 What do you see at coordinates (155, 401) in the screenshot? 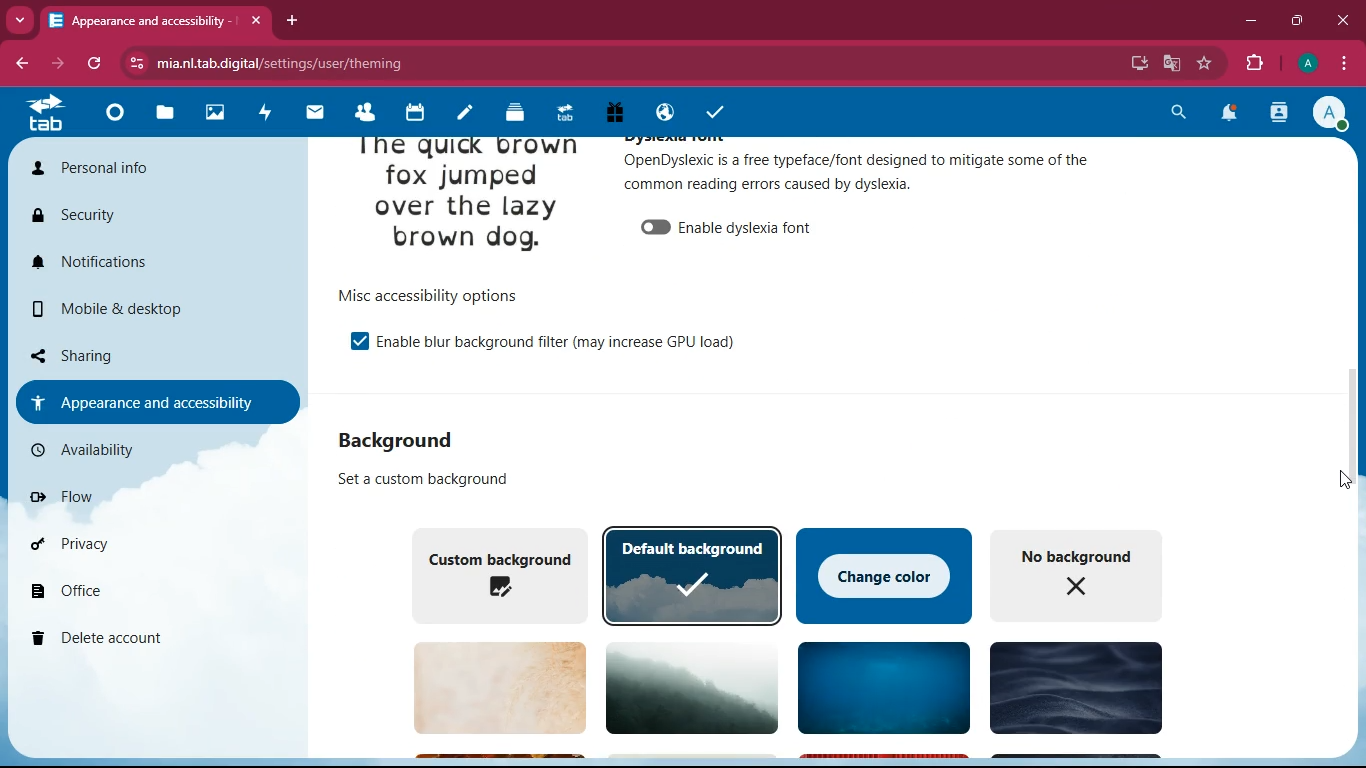
I see `appearance` at bounding box center [155, 401].